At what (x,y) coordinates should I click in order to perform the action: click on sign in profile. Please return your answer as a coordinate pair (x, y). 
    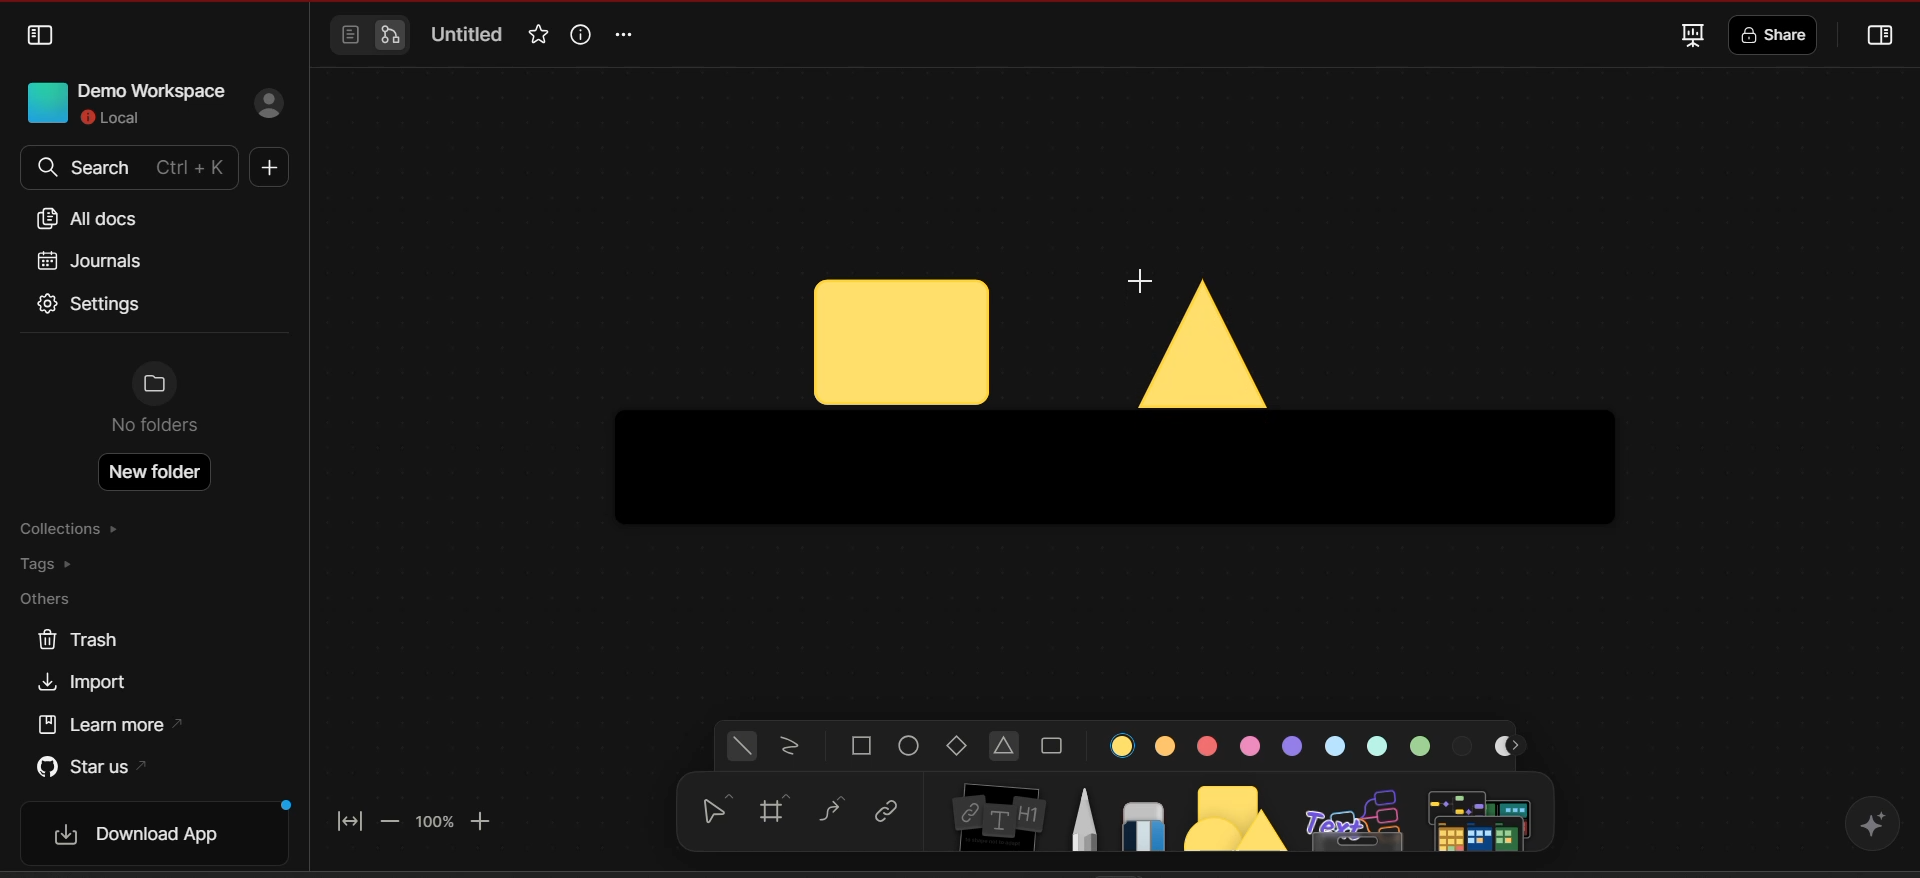
    Looking at the image, I should click on (272, 105).